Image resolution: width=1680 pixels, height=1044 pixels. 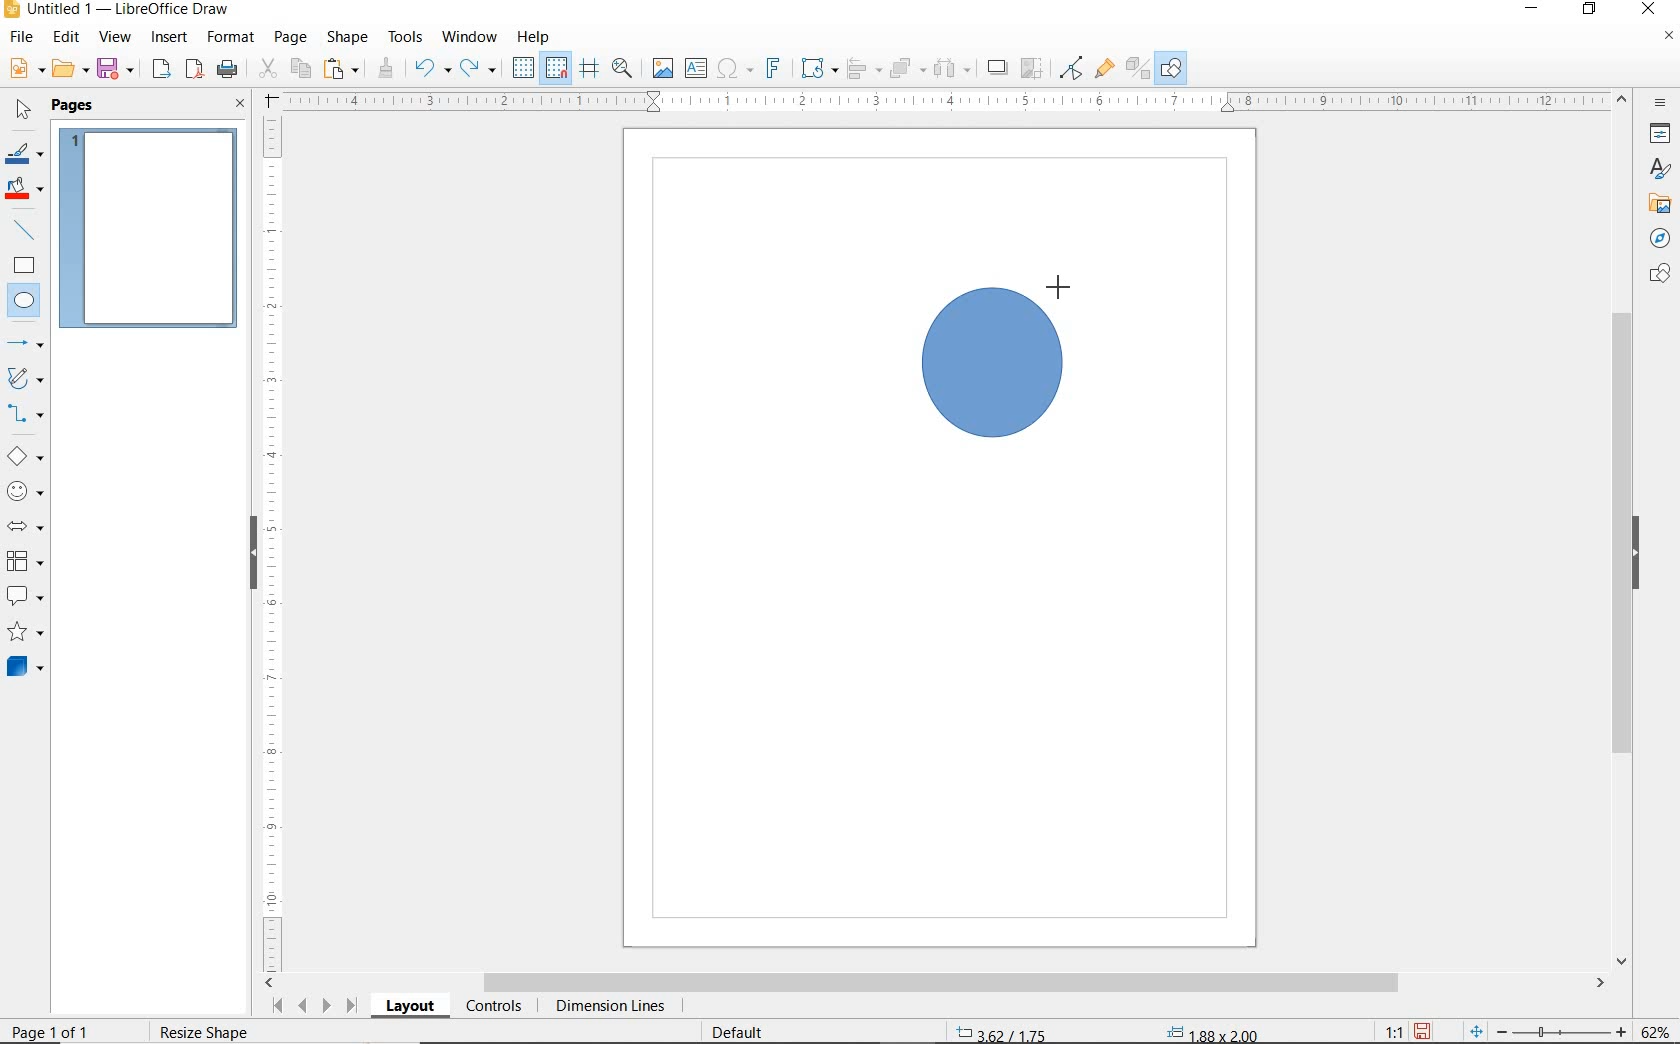 What do you see at coordinates (24, 153) in the screenshot?
I see `LINE COLOR` at bounding box center [24, 153].